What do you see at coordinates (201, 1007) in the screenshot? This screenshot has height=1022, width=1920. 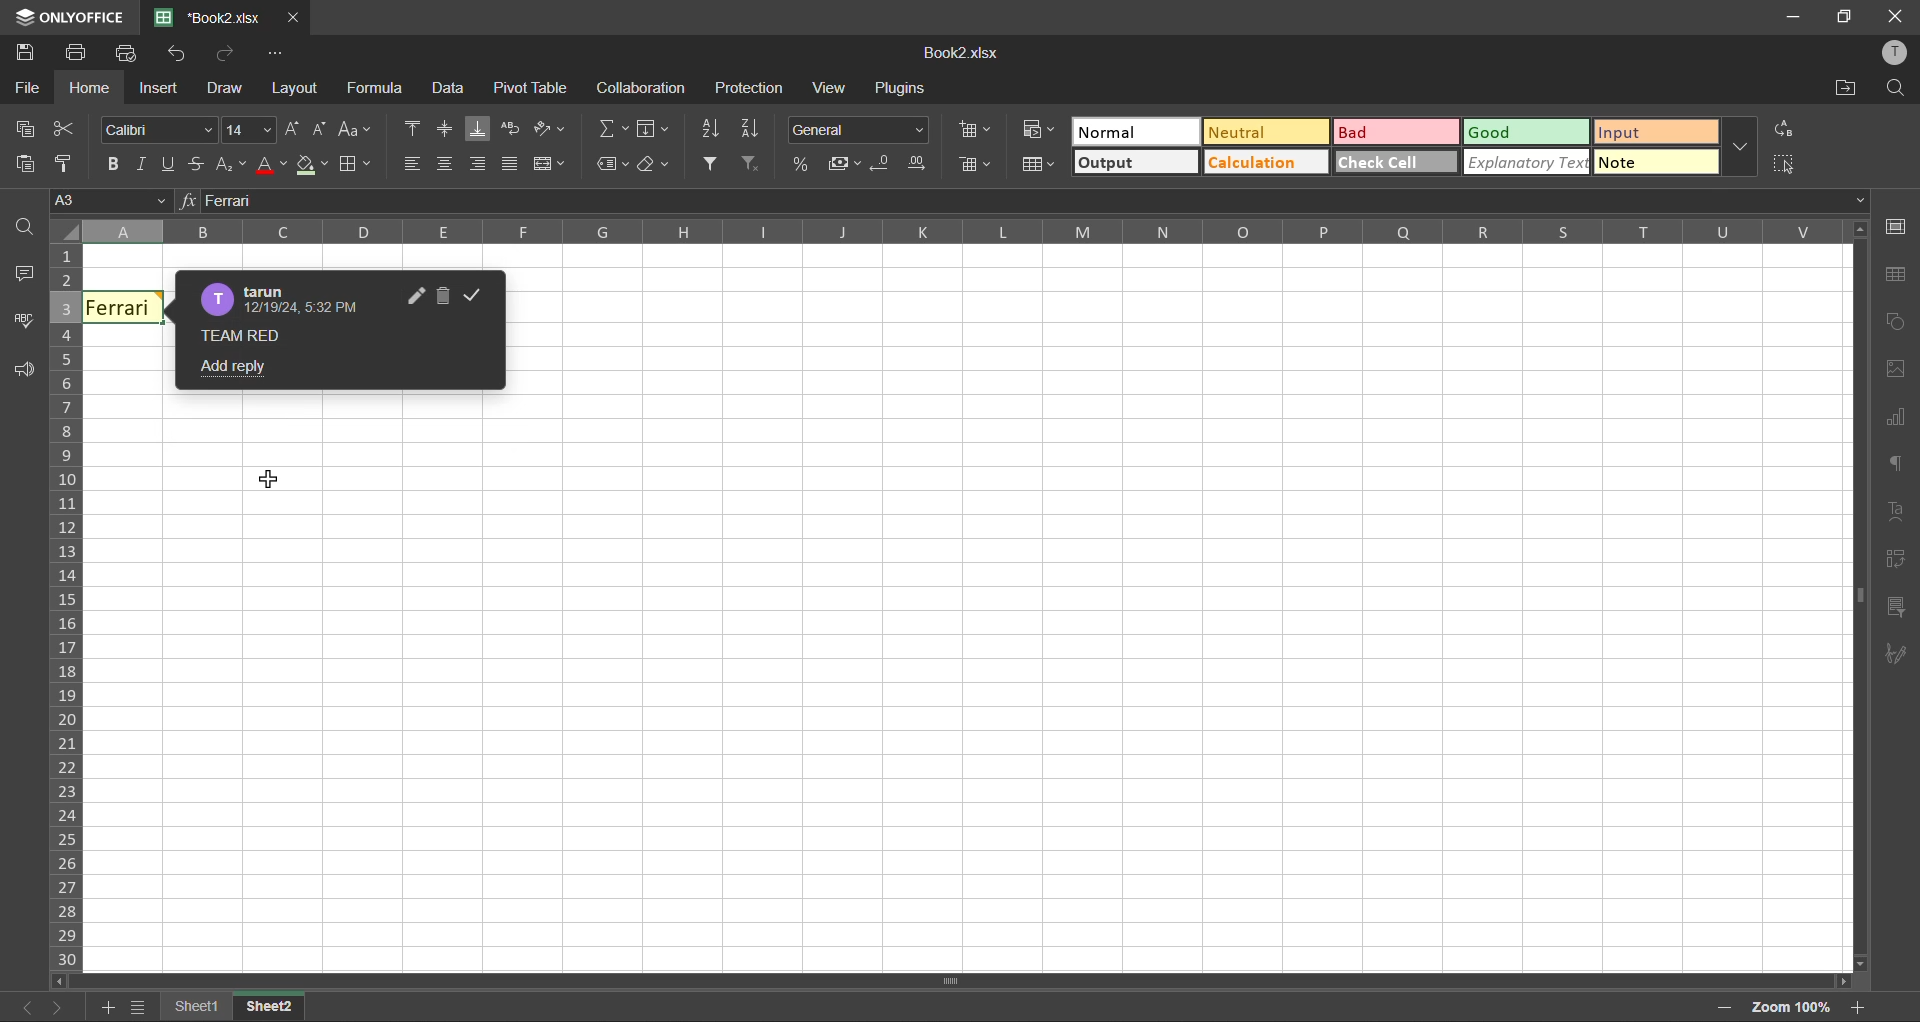 I see `sheet names` at bounding box center [201, 1007].